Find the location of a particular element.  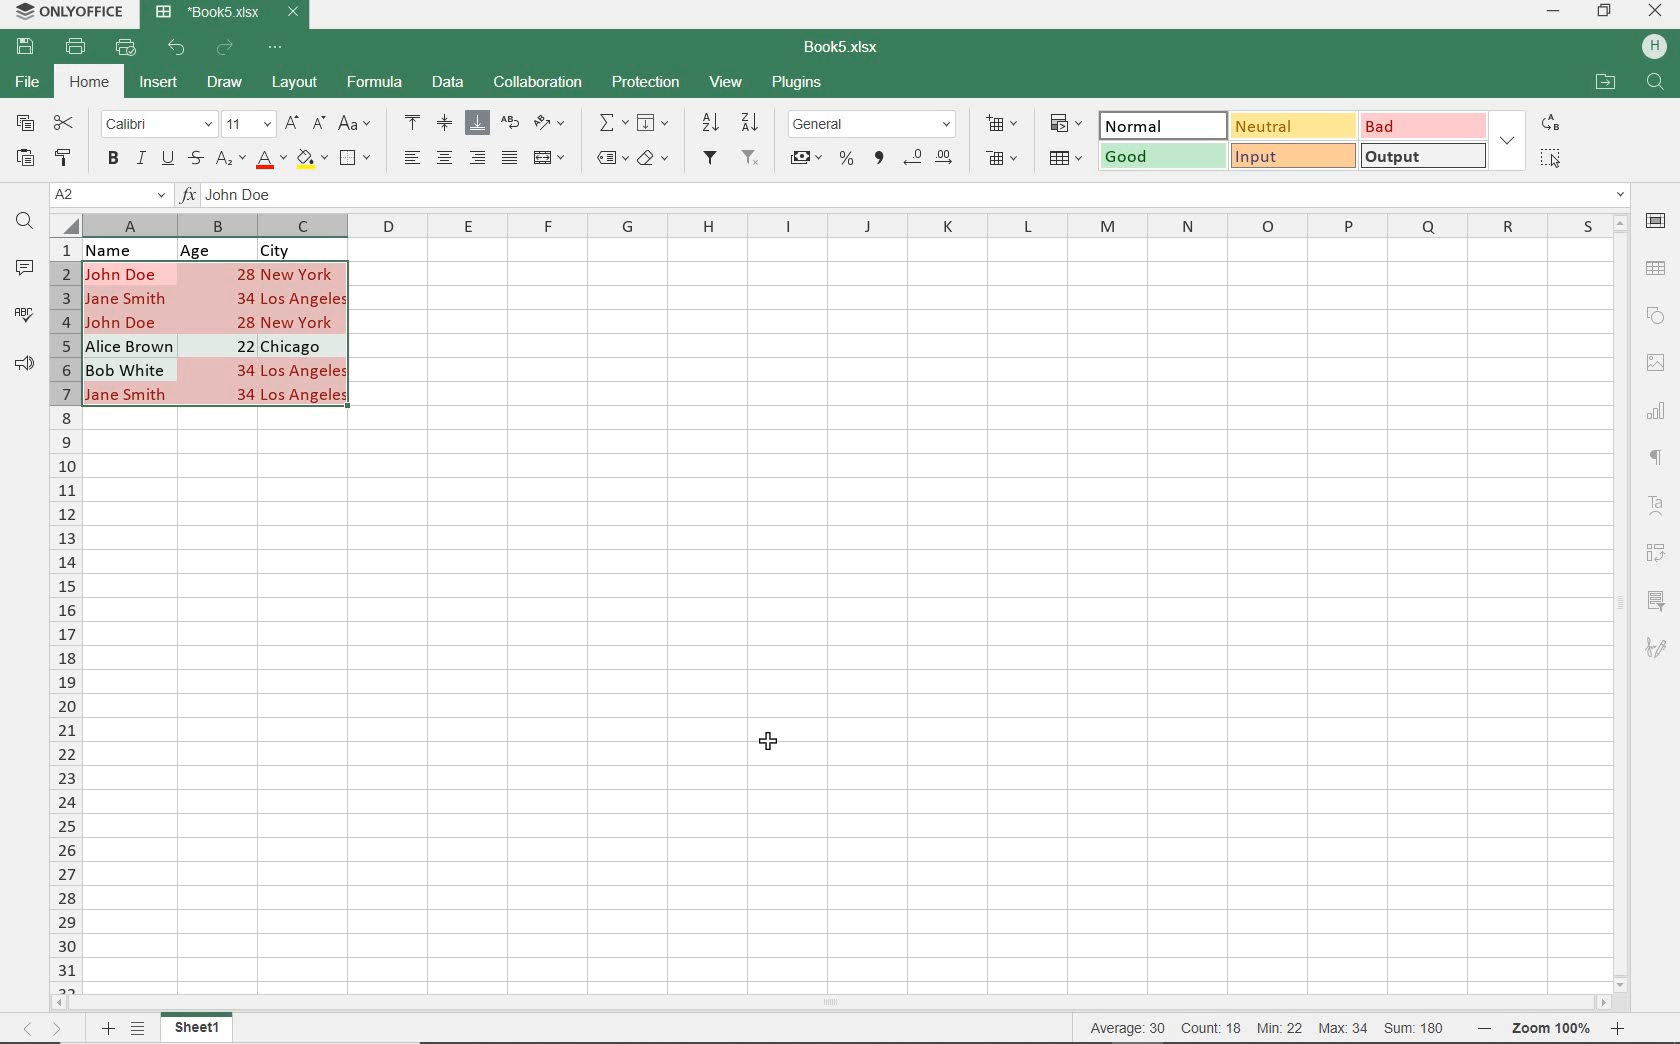

GOOD is located at coordinates (1160, 158).